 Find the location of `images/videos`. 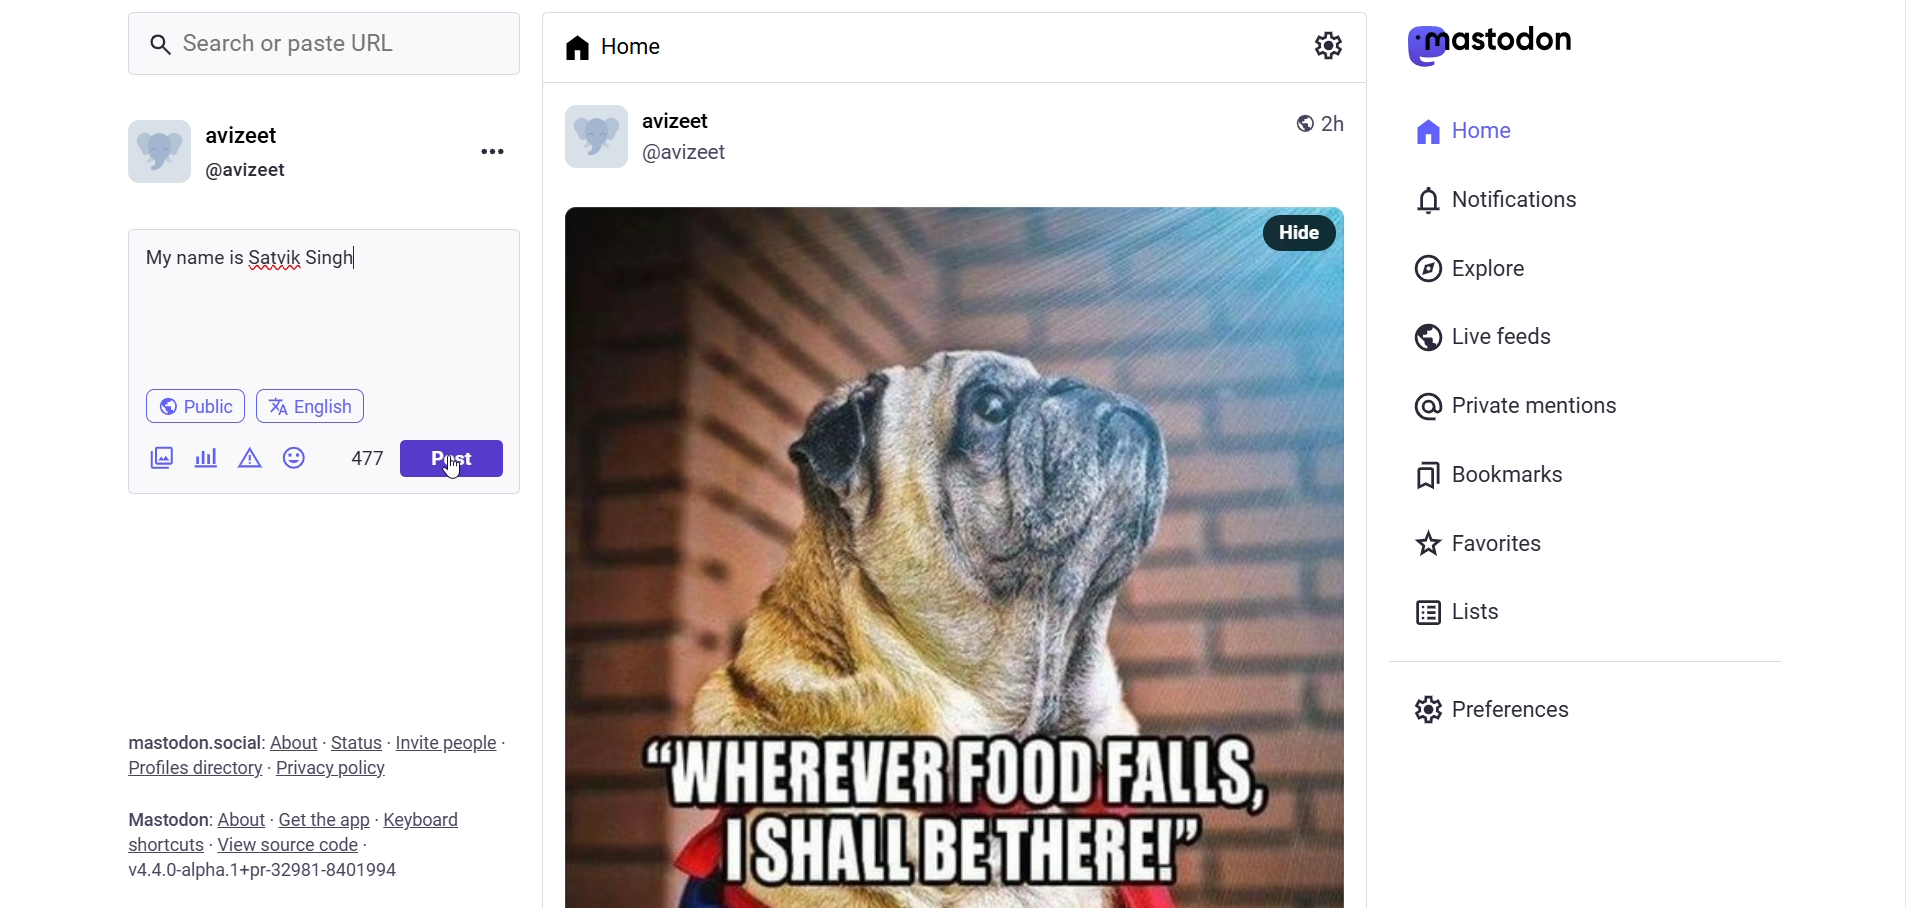

images/videos is located at coordinates (156, 459).